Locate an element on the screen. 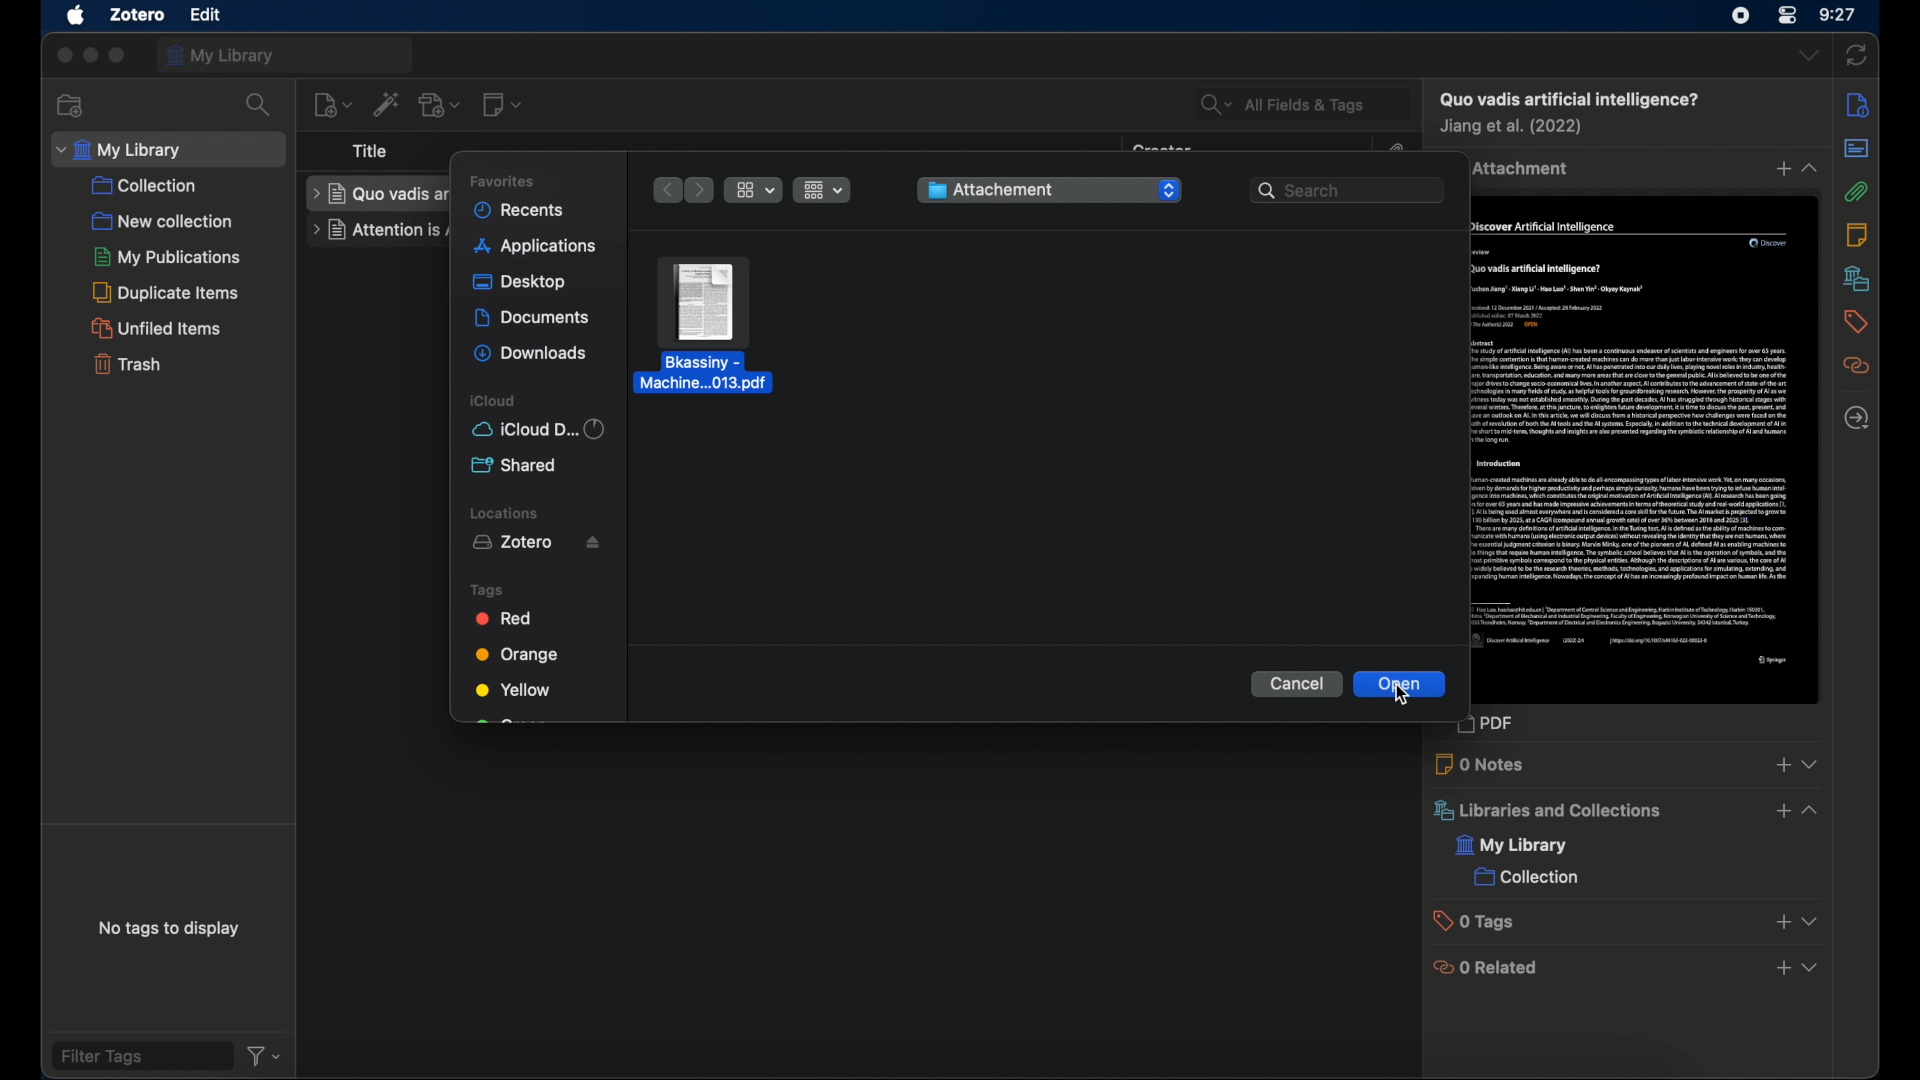  folder name is located at coordinates (1025, 189).